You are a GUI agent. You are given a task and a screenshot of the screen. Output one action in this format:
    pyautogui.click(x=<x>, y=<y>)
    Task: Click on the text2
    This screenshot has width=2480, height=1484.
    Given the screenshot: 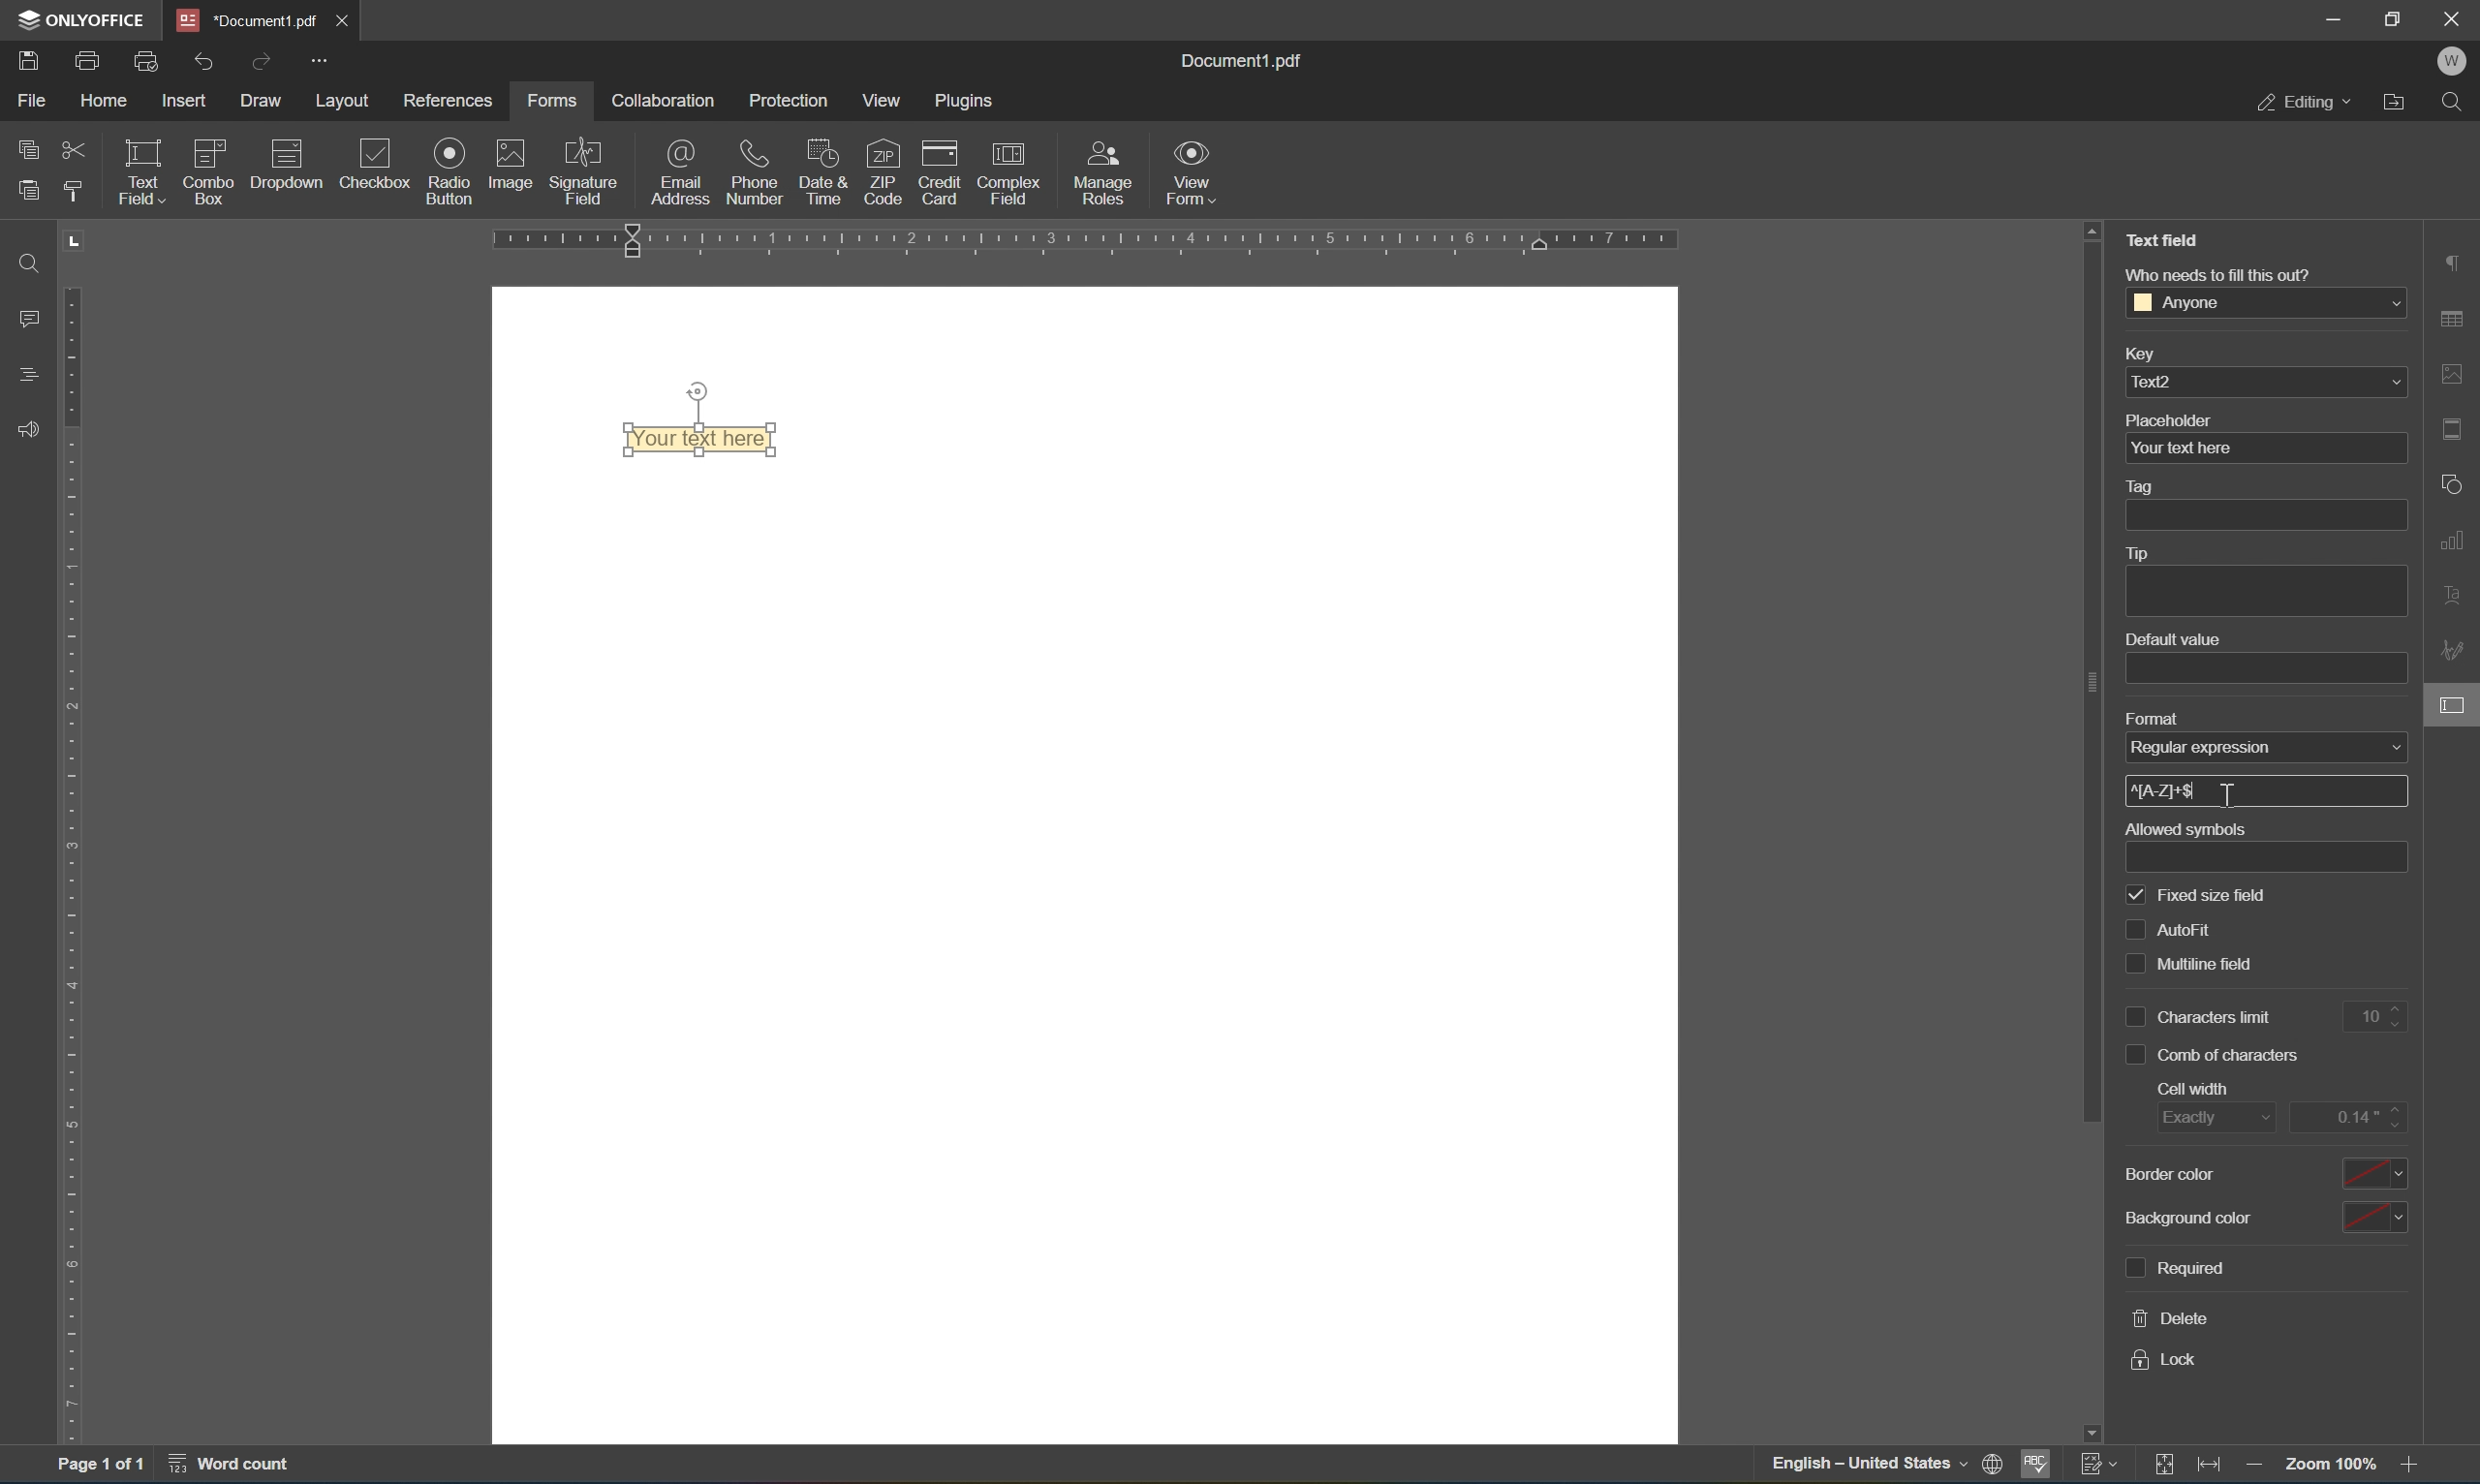 What is the action you would take?
    pyautogui.click(x=2262, y=382)
    